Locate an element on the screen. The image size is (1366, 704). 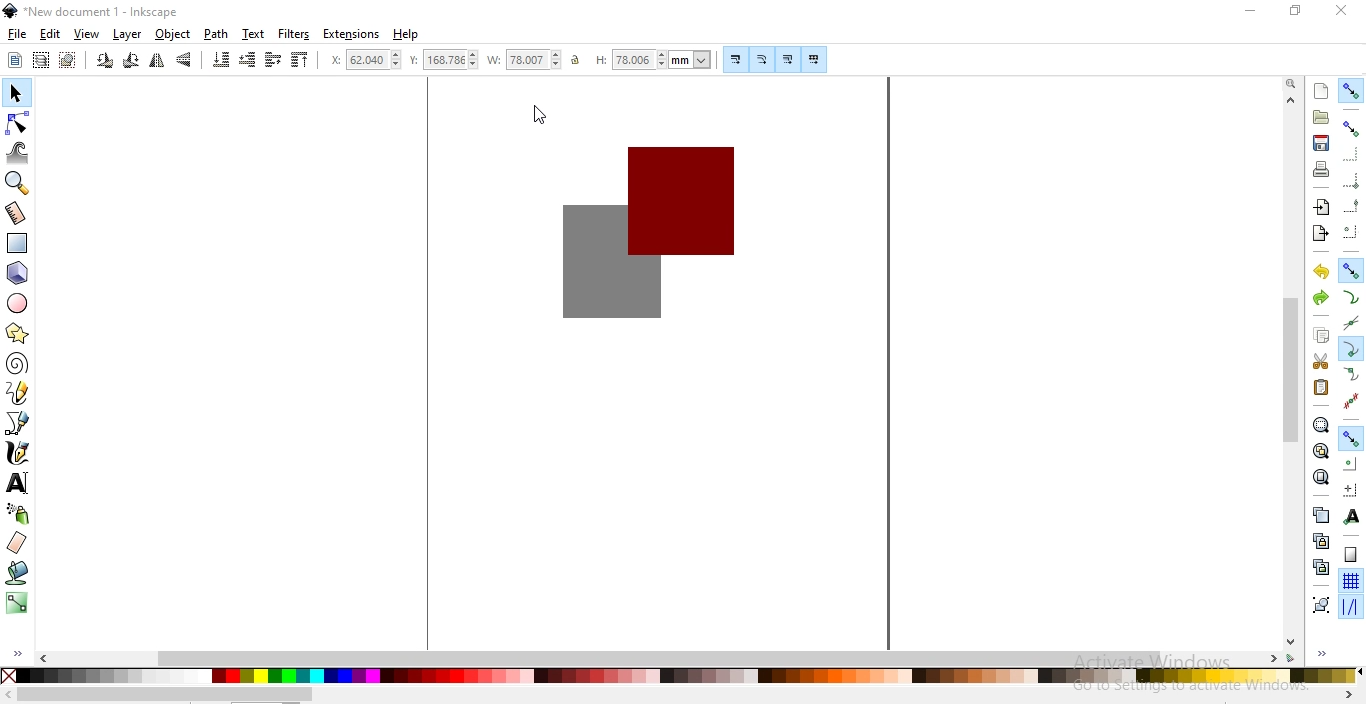
erase existing objects is located at coordinates (16, 542).